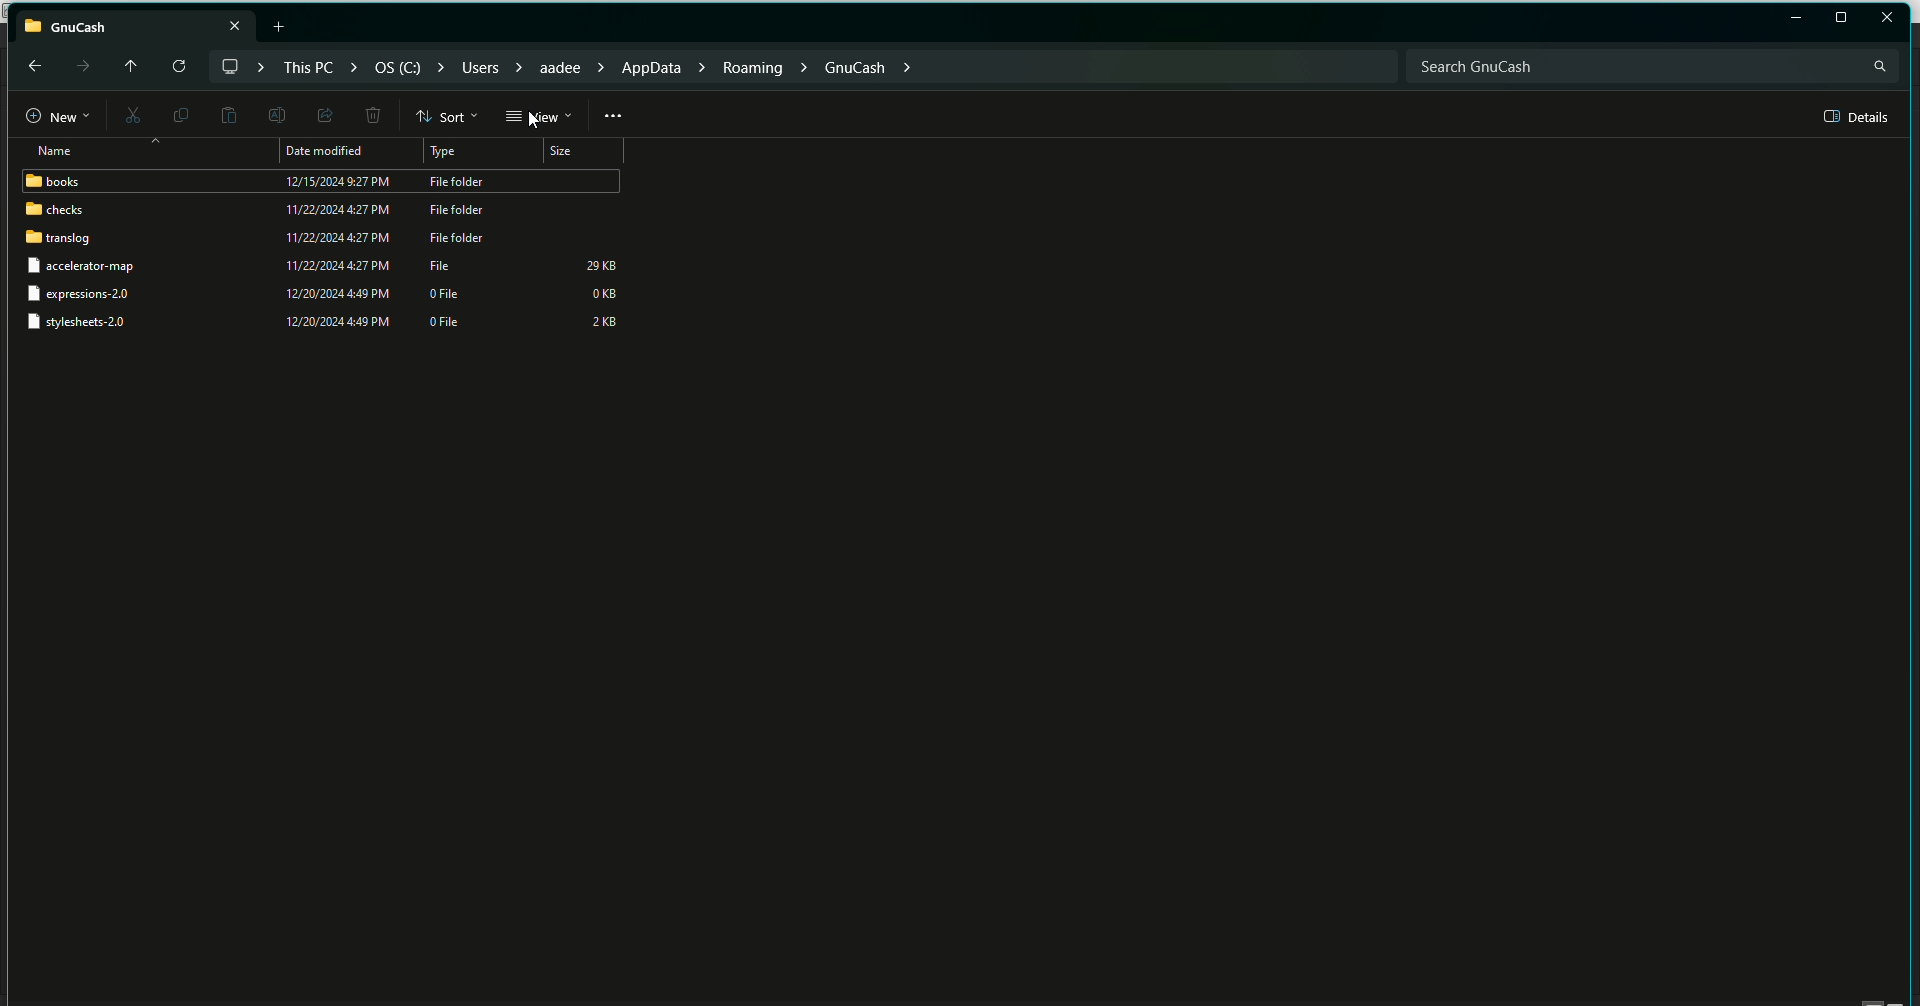 The height and width of the screenshot is (1006, 1920). What do you see at coordinates (464, 211) in the screenshot?
I see `File folder` at bounding box center [464, 211].